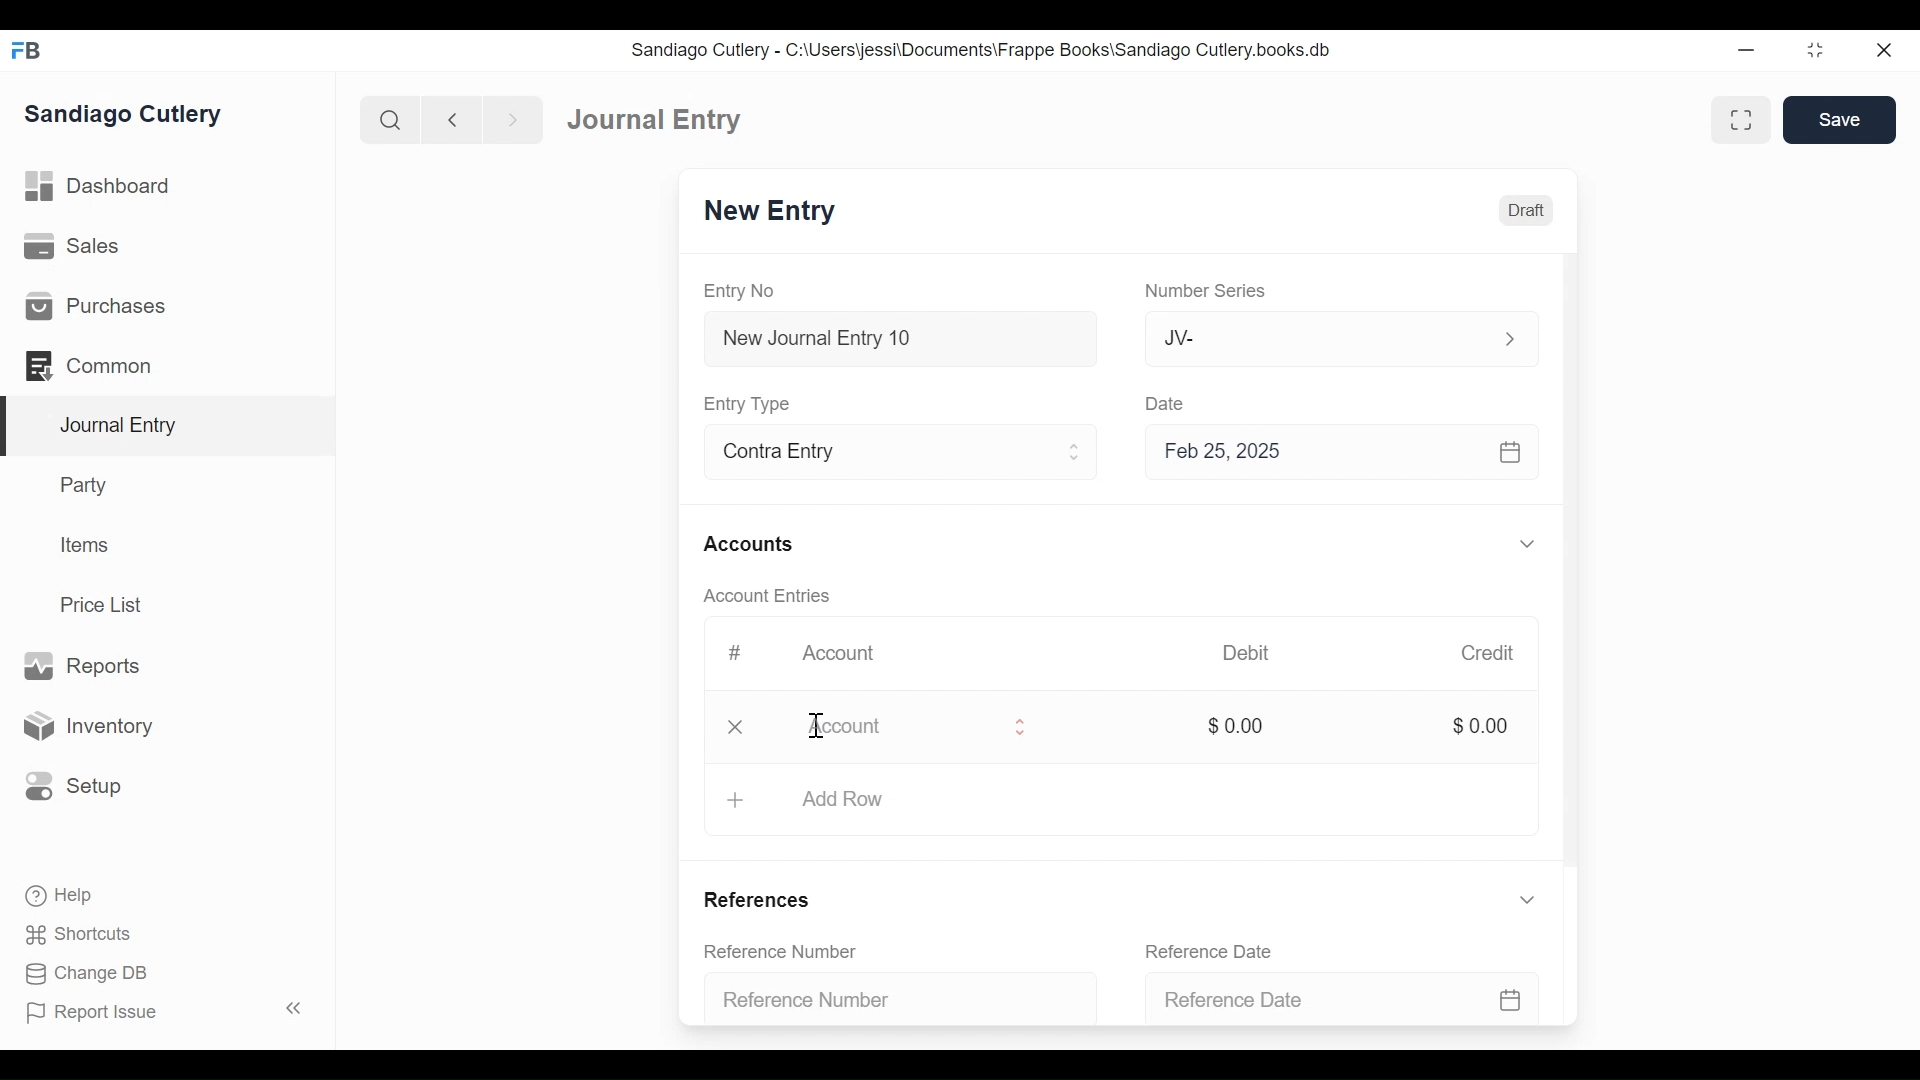  What do you see at coordinates (985, 52) in the screenshot?
I see `Sandiago Cutlery - C:\Users\jessi\Documents\Frappe Books\Sandiago Cutlery.books.db` at bounding box center [985, 52].